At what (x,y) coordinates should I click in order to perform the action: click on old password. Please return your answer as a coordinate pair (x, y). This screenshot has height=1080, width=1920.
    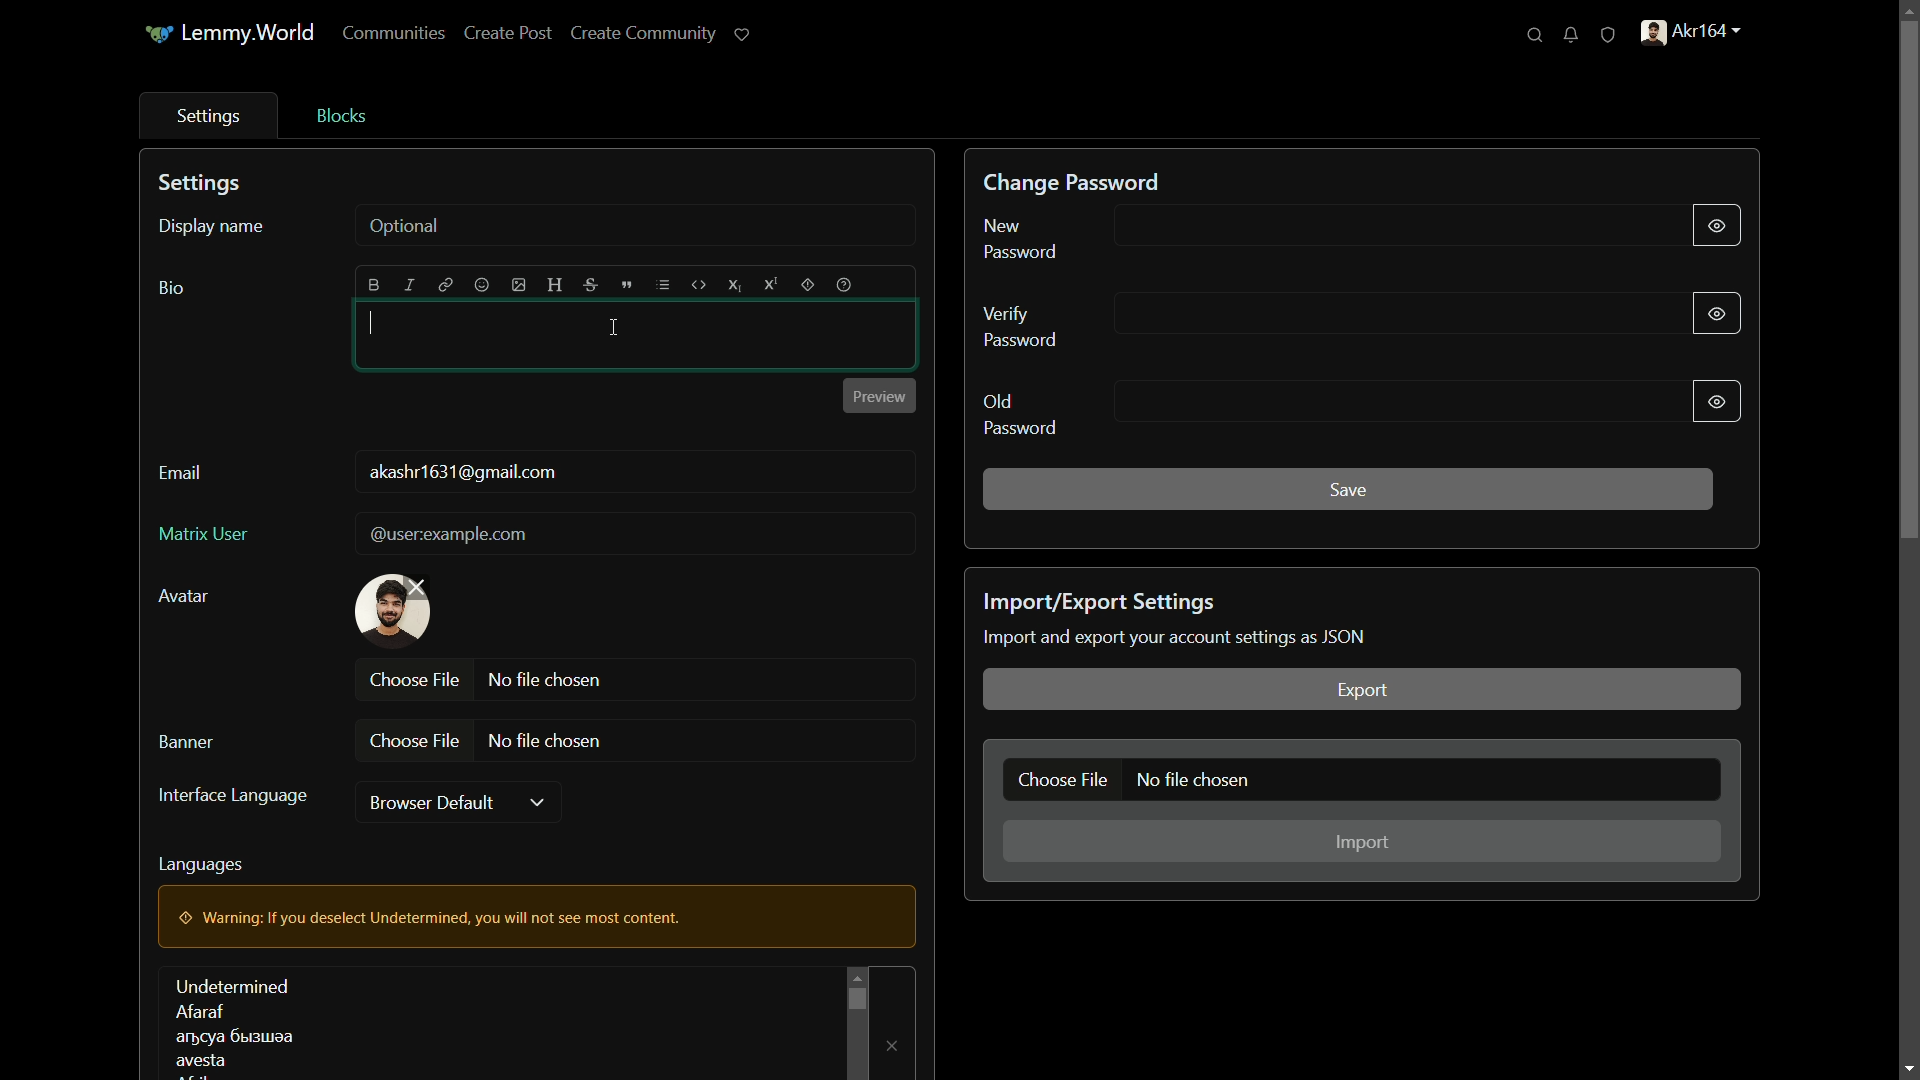
    Looking at the image, I should click on (1019, 415).